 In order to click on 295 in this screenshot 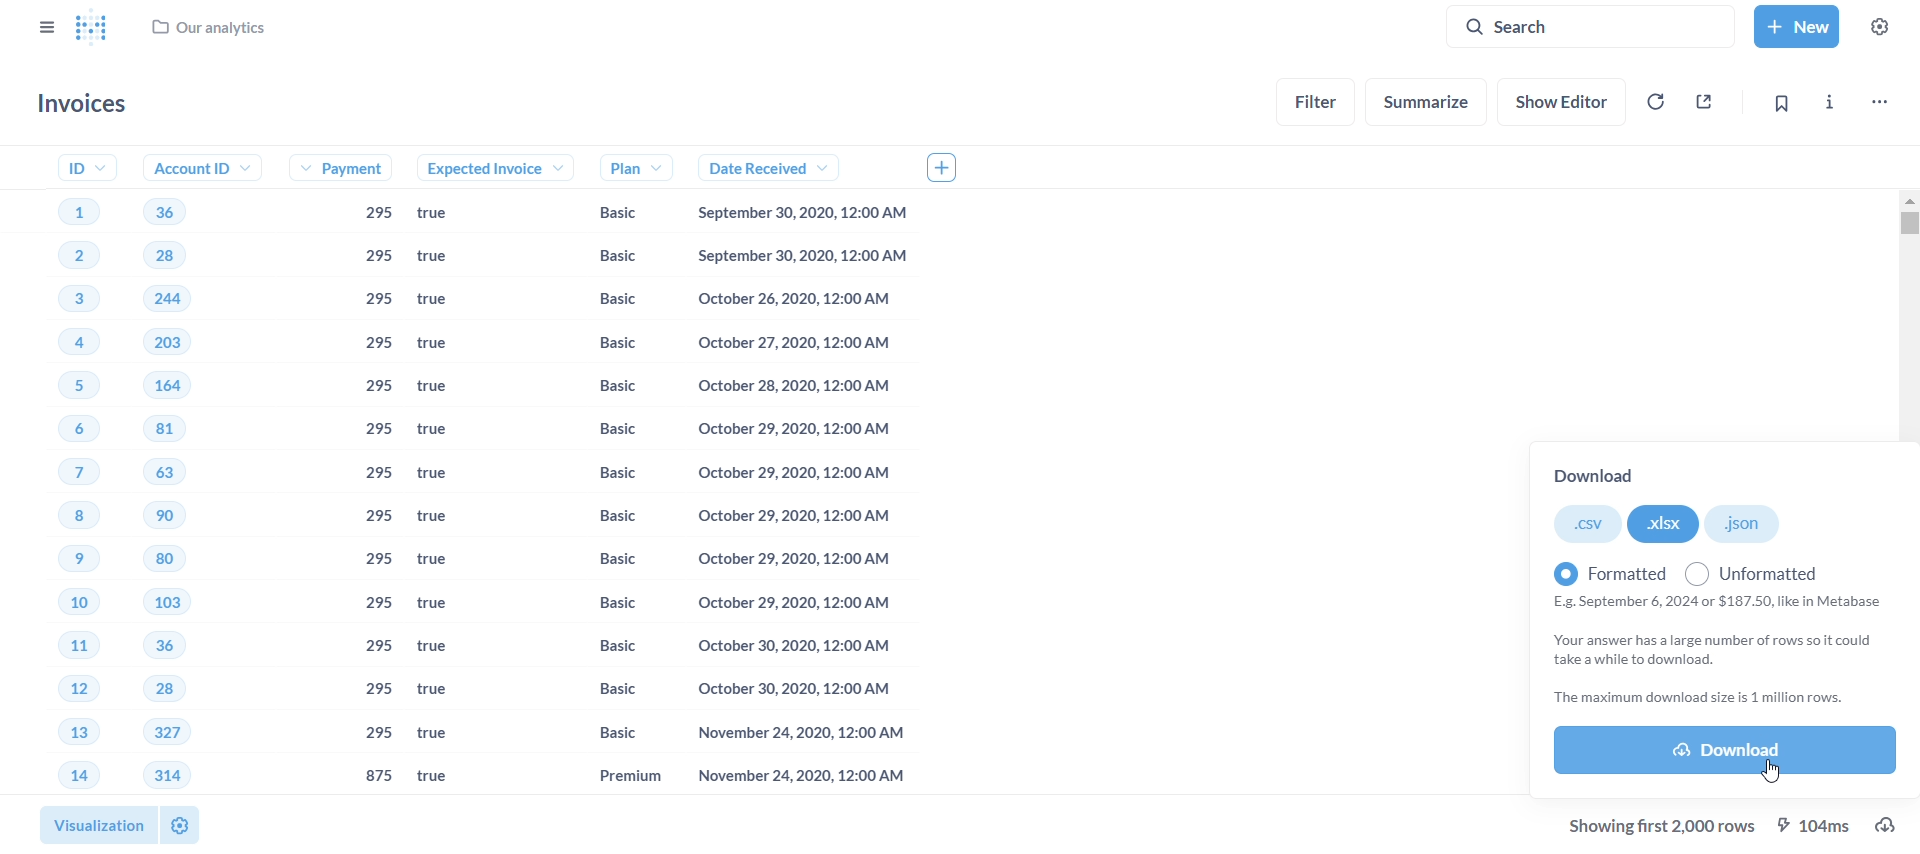, I will do `click(379, 602)`.